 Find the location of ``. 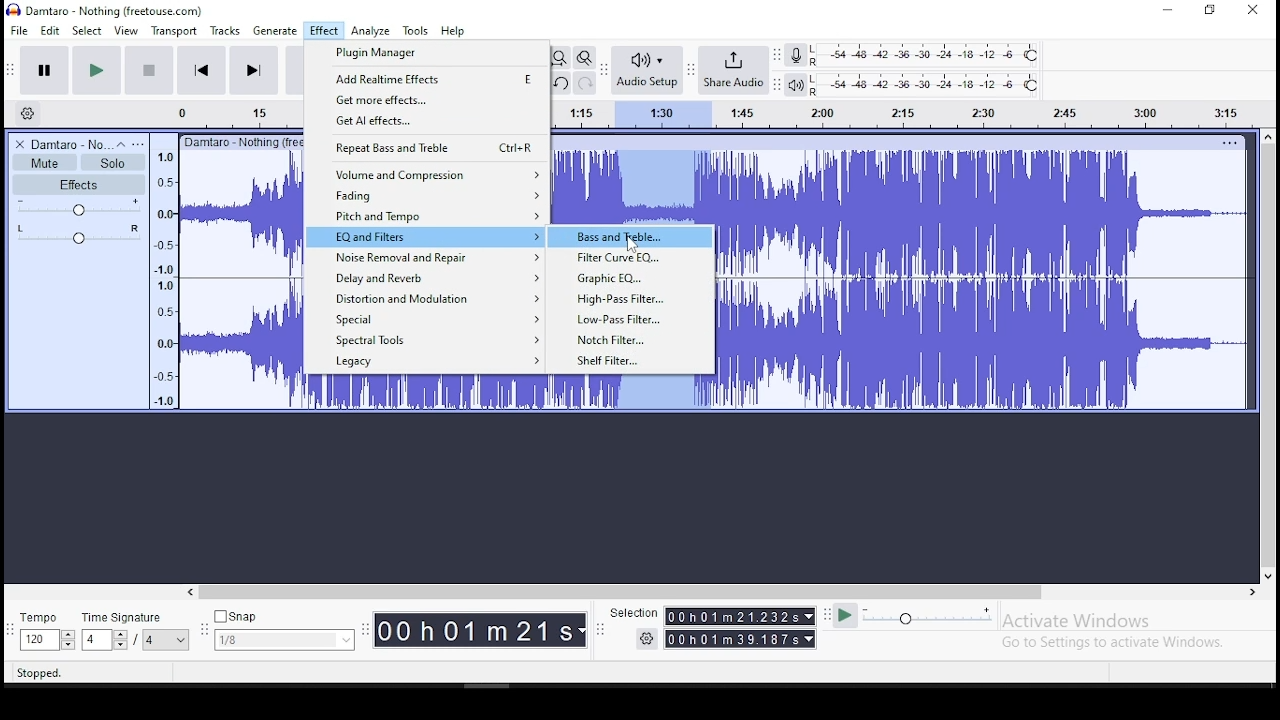

 is located at coordinates (775, 53).